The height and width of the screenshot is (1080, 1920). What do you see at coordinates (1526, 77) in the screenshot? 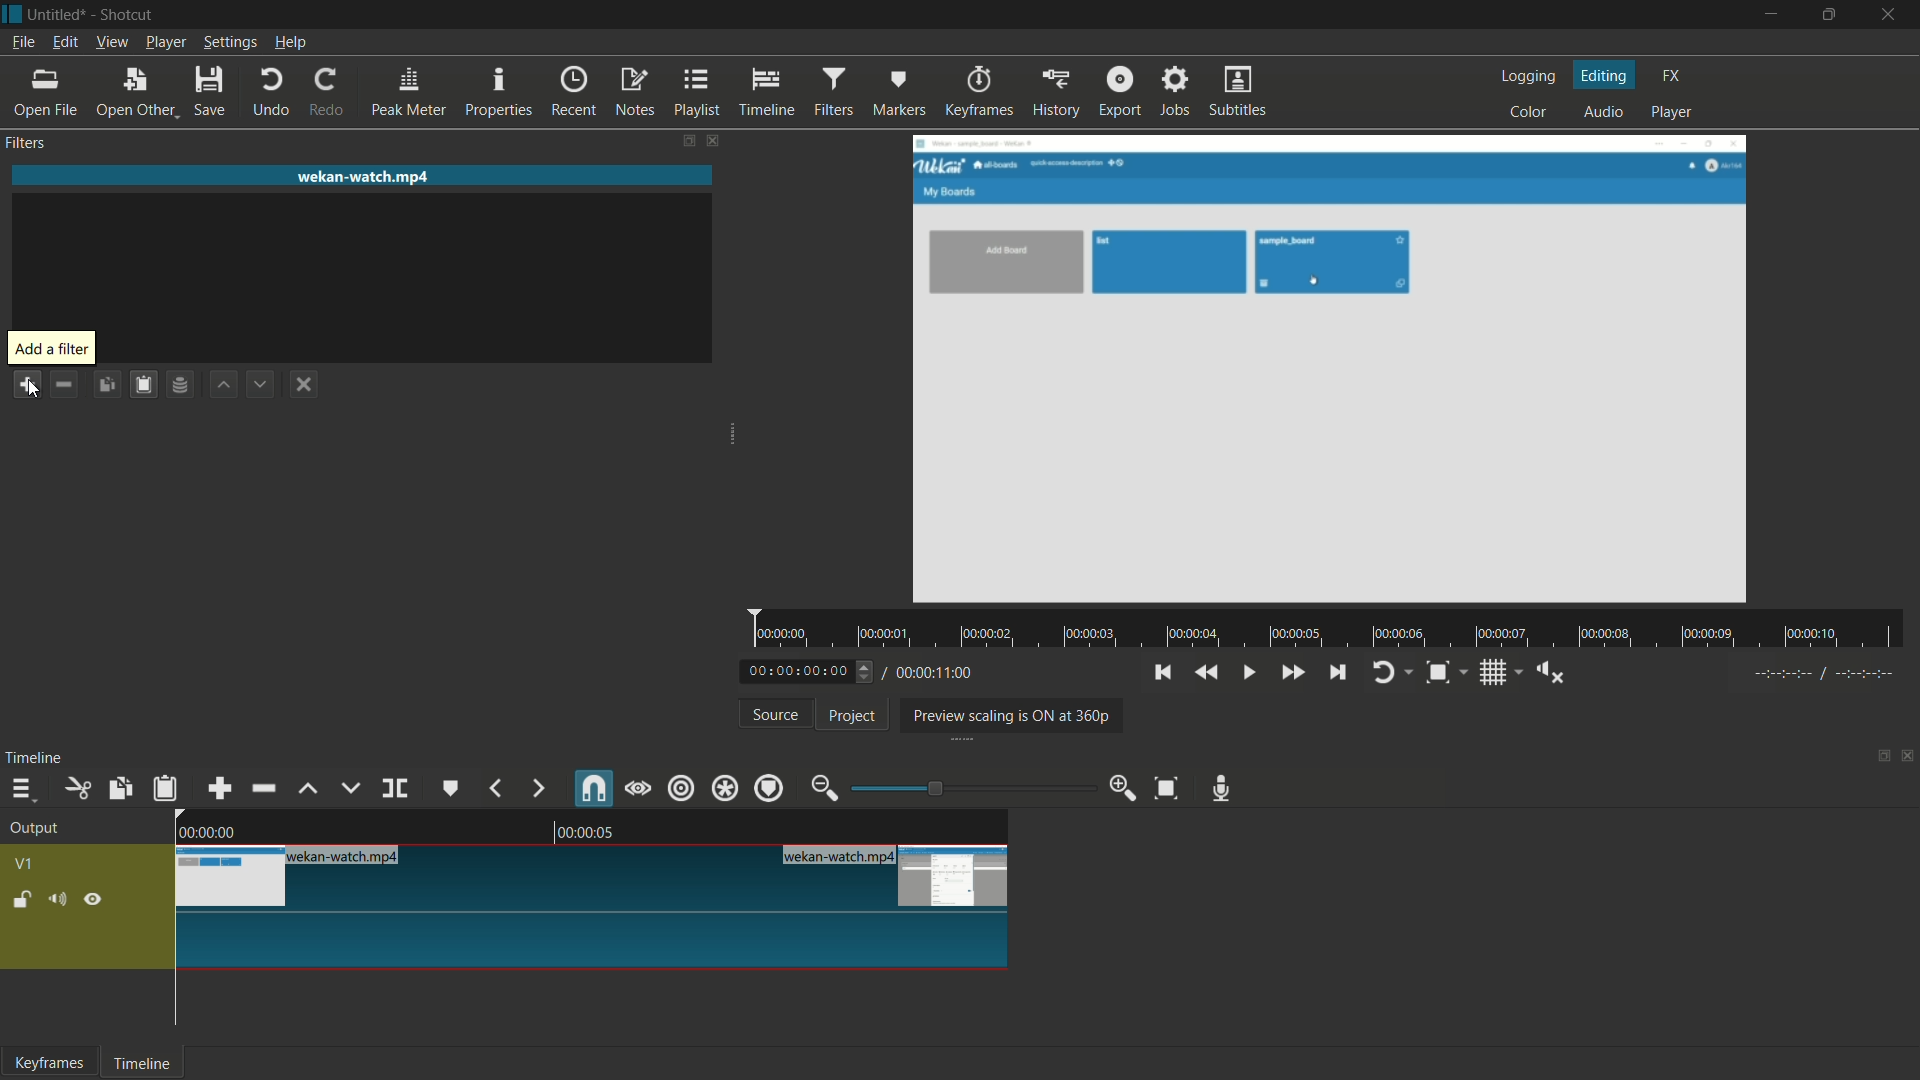
I see `logging` at bounding box center [1526, 77].